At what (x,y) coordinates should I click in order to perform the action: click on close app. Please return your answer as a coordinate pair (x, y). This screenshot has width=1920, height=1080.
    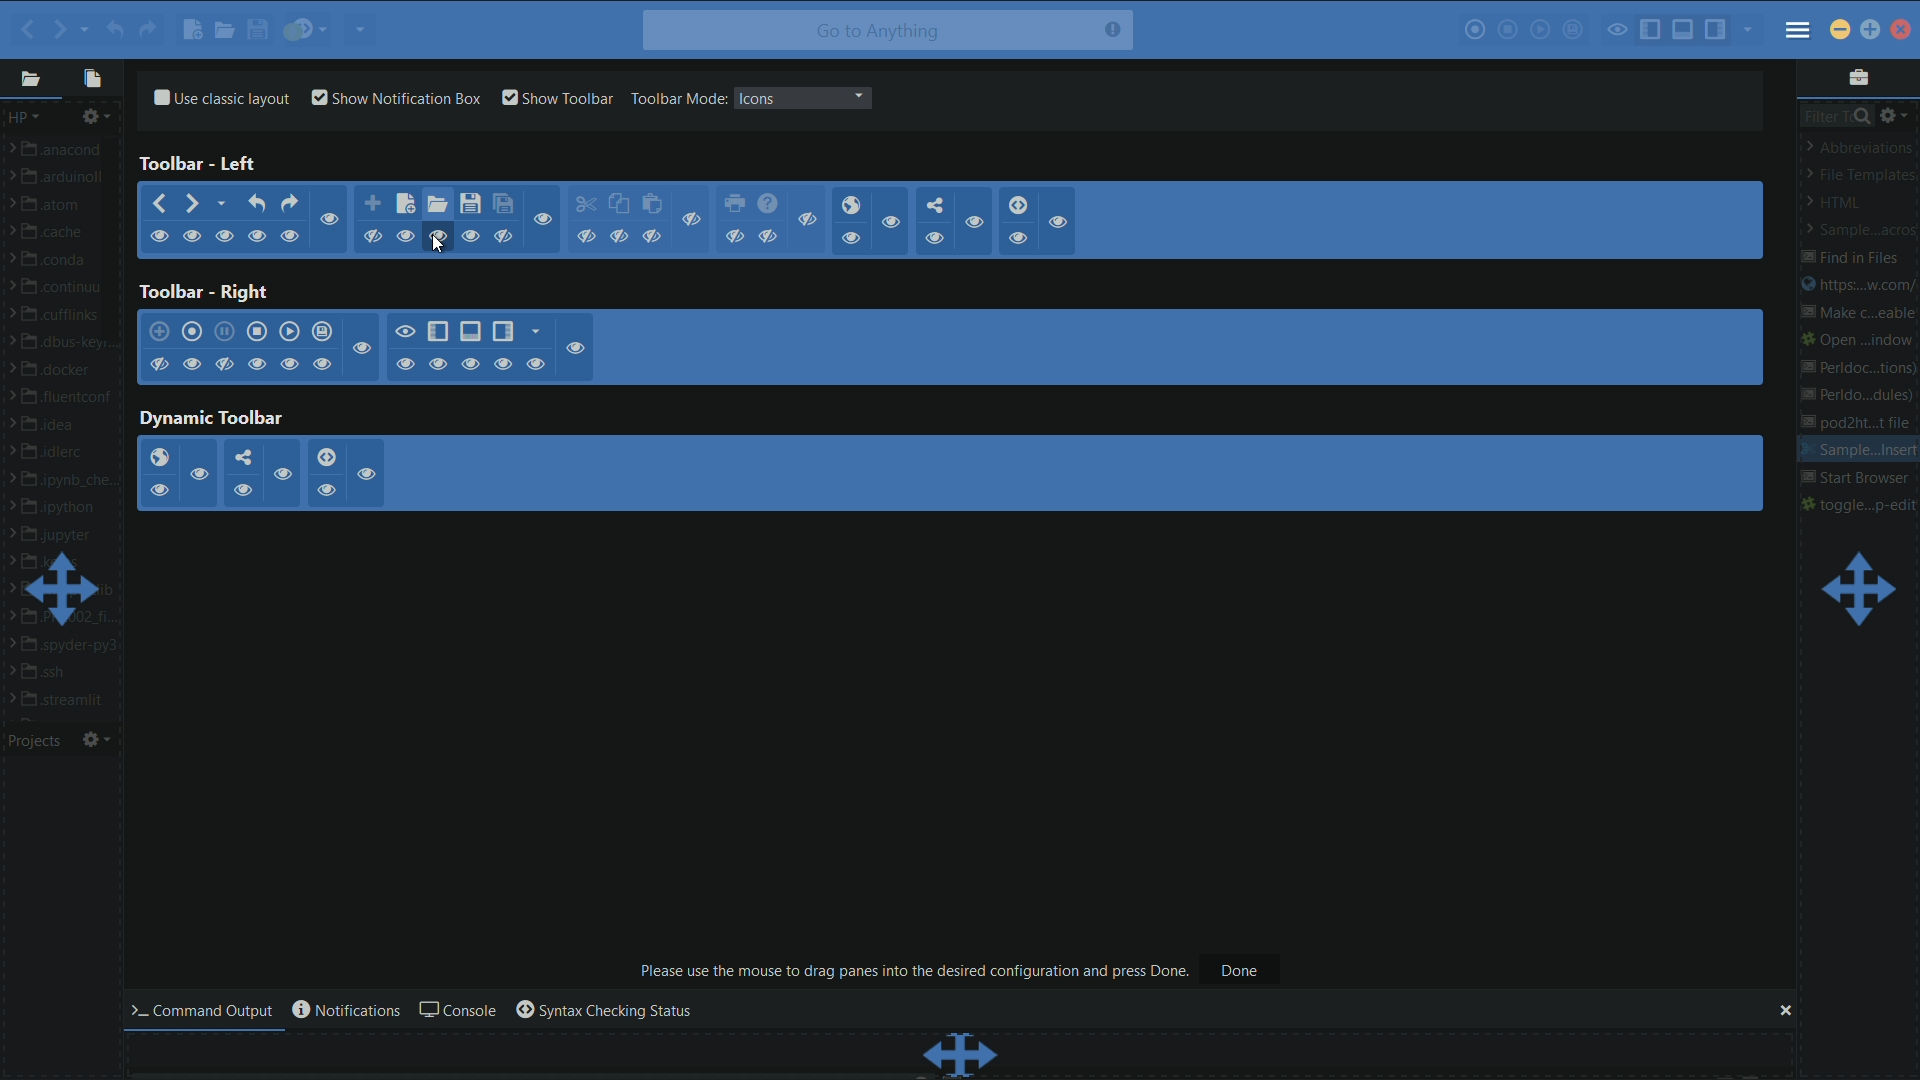
    Looking at the image, I should click on (1900, 30).